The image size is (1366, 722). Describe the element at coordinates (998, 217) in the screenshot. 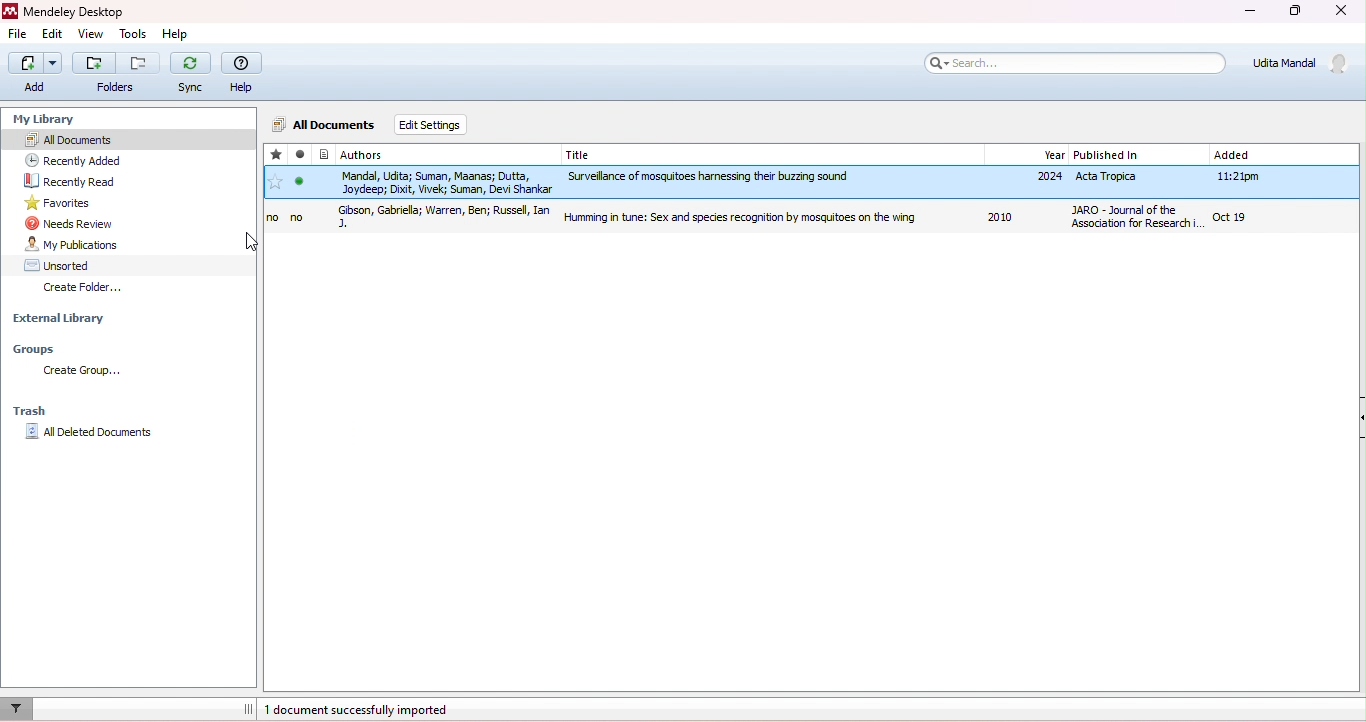

I see `2010` at that location.